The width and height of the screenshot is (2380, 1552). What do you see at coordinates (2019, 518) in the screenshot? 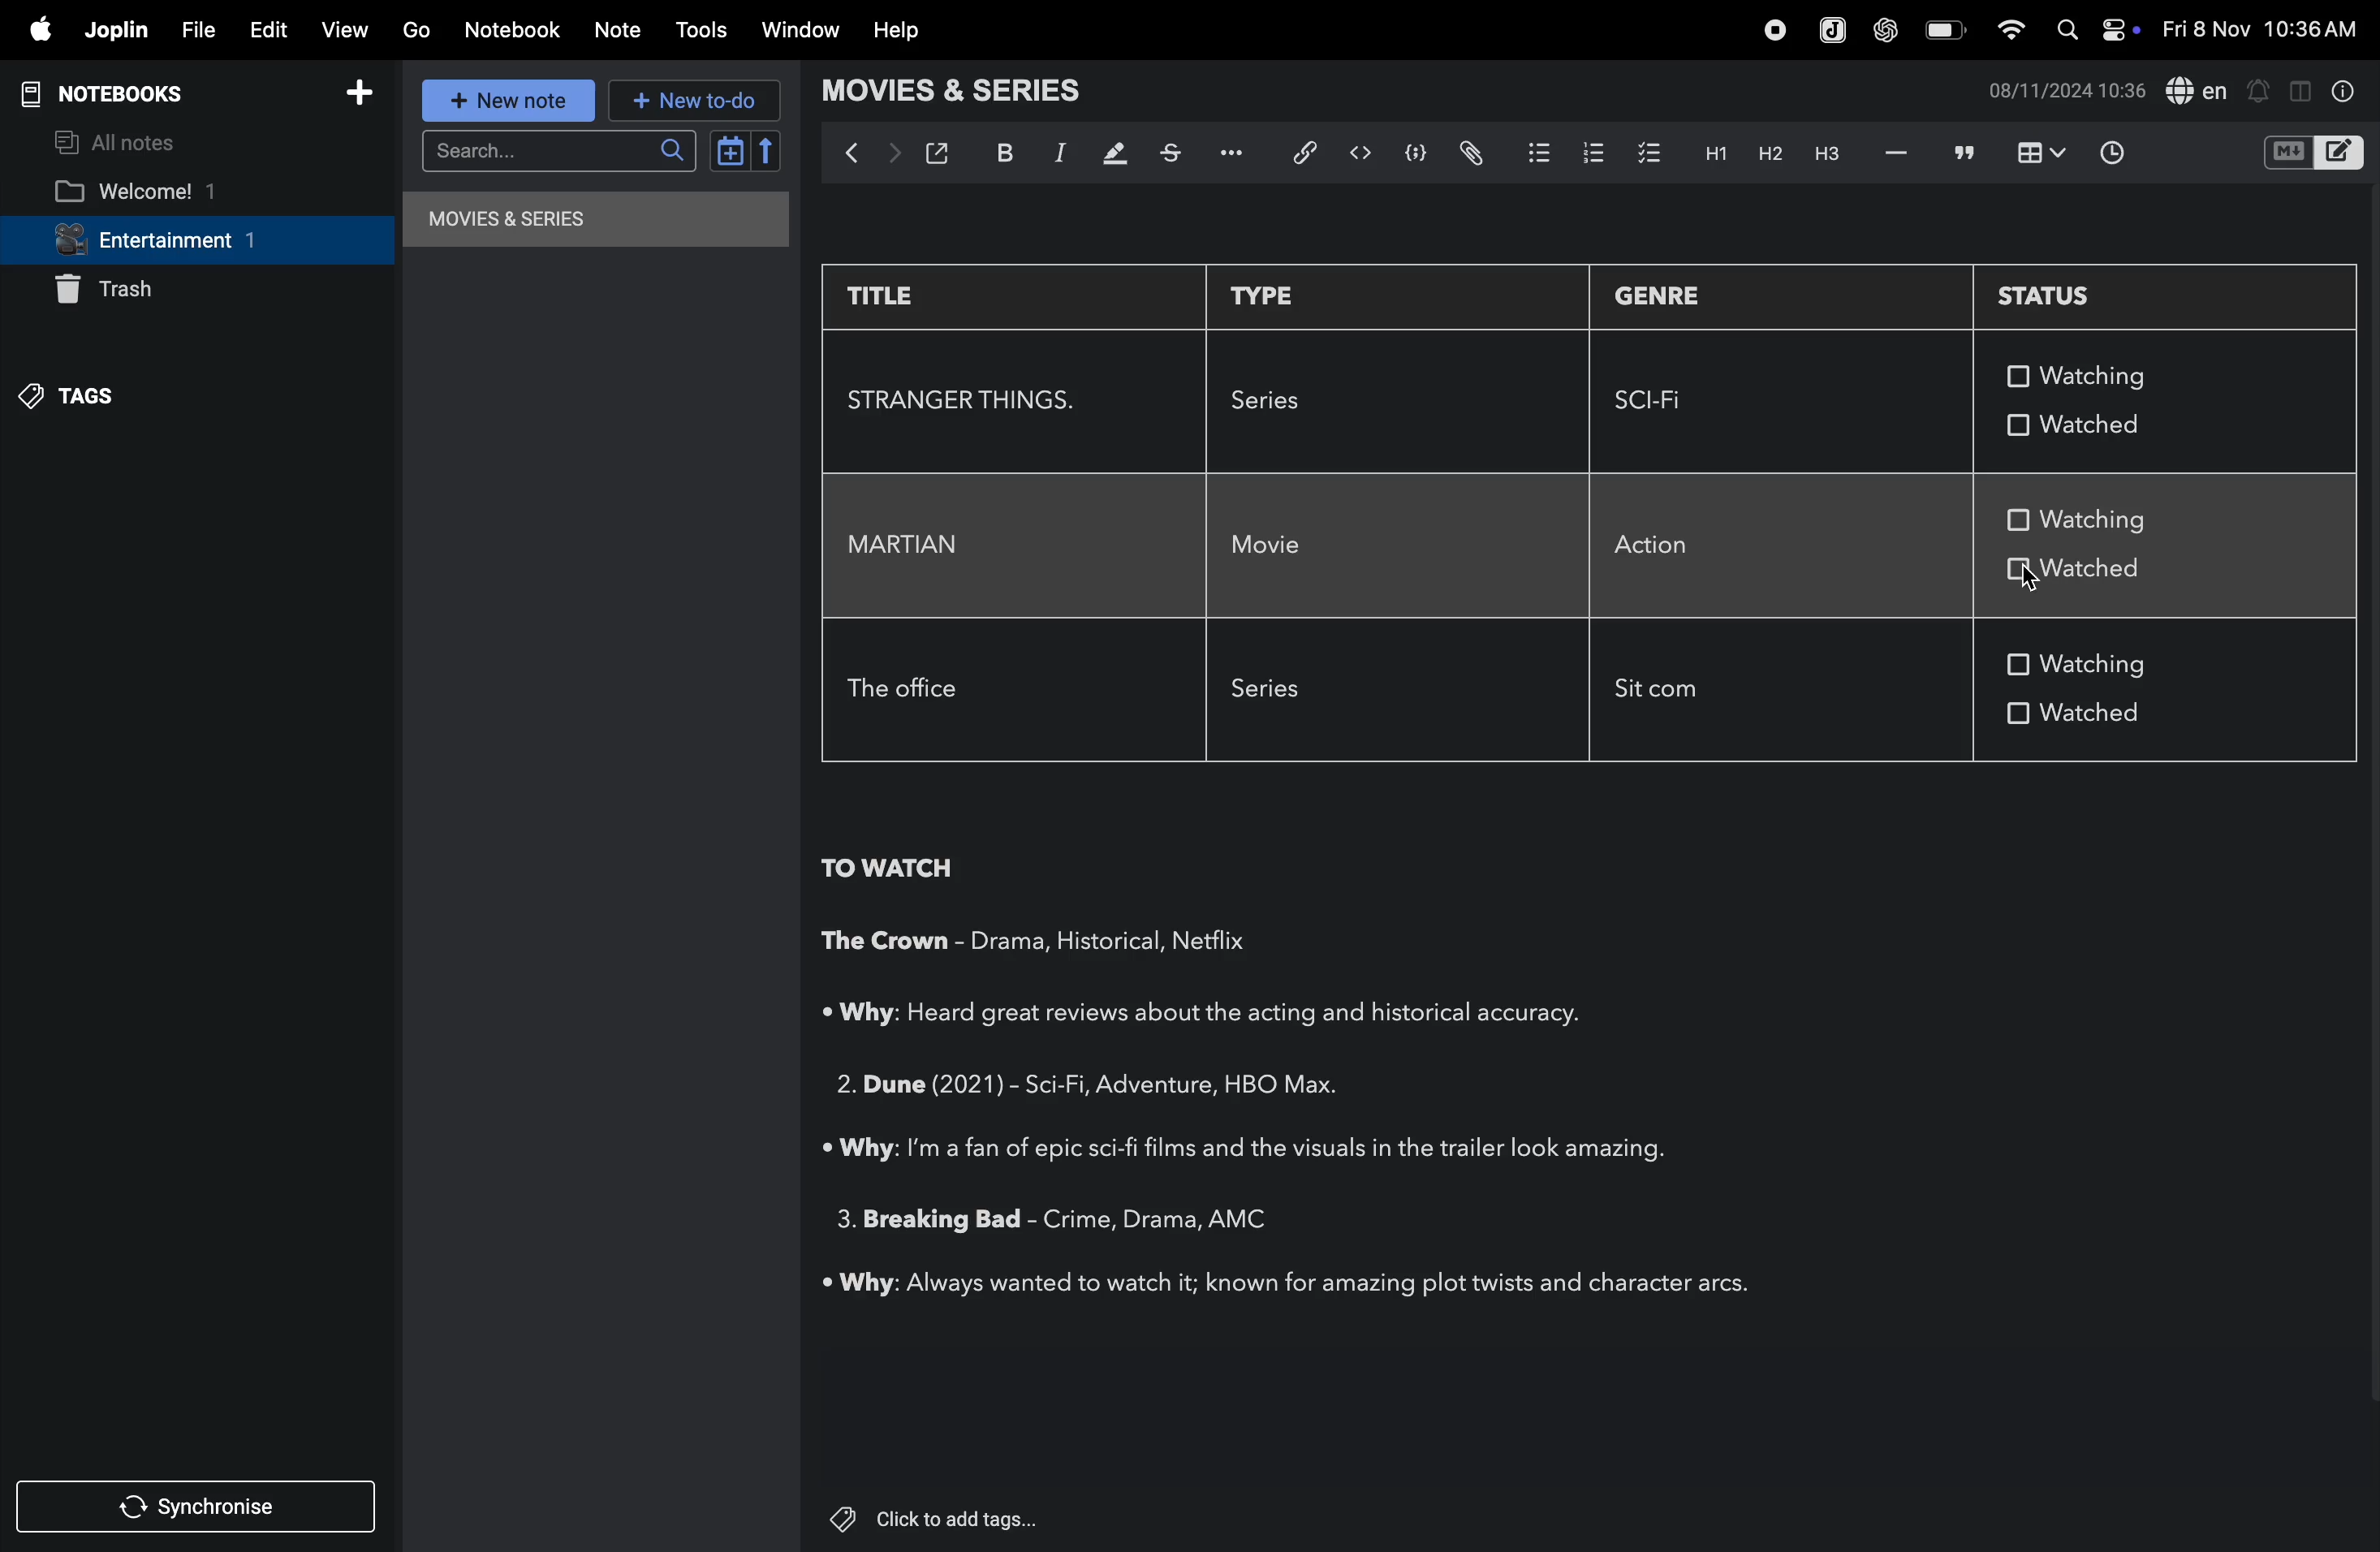
I see `check box` at bounding box center [2019, 518].